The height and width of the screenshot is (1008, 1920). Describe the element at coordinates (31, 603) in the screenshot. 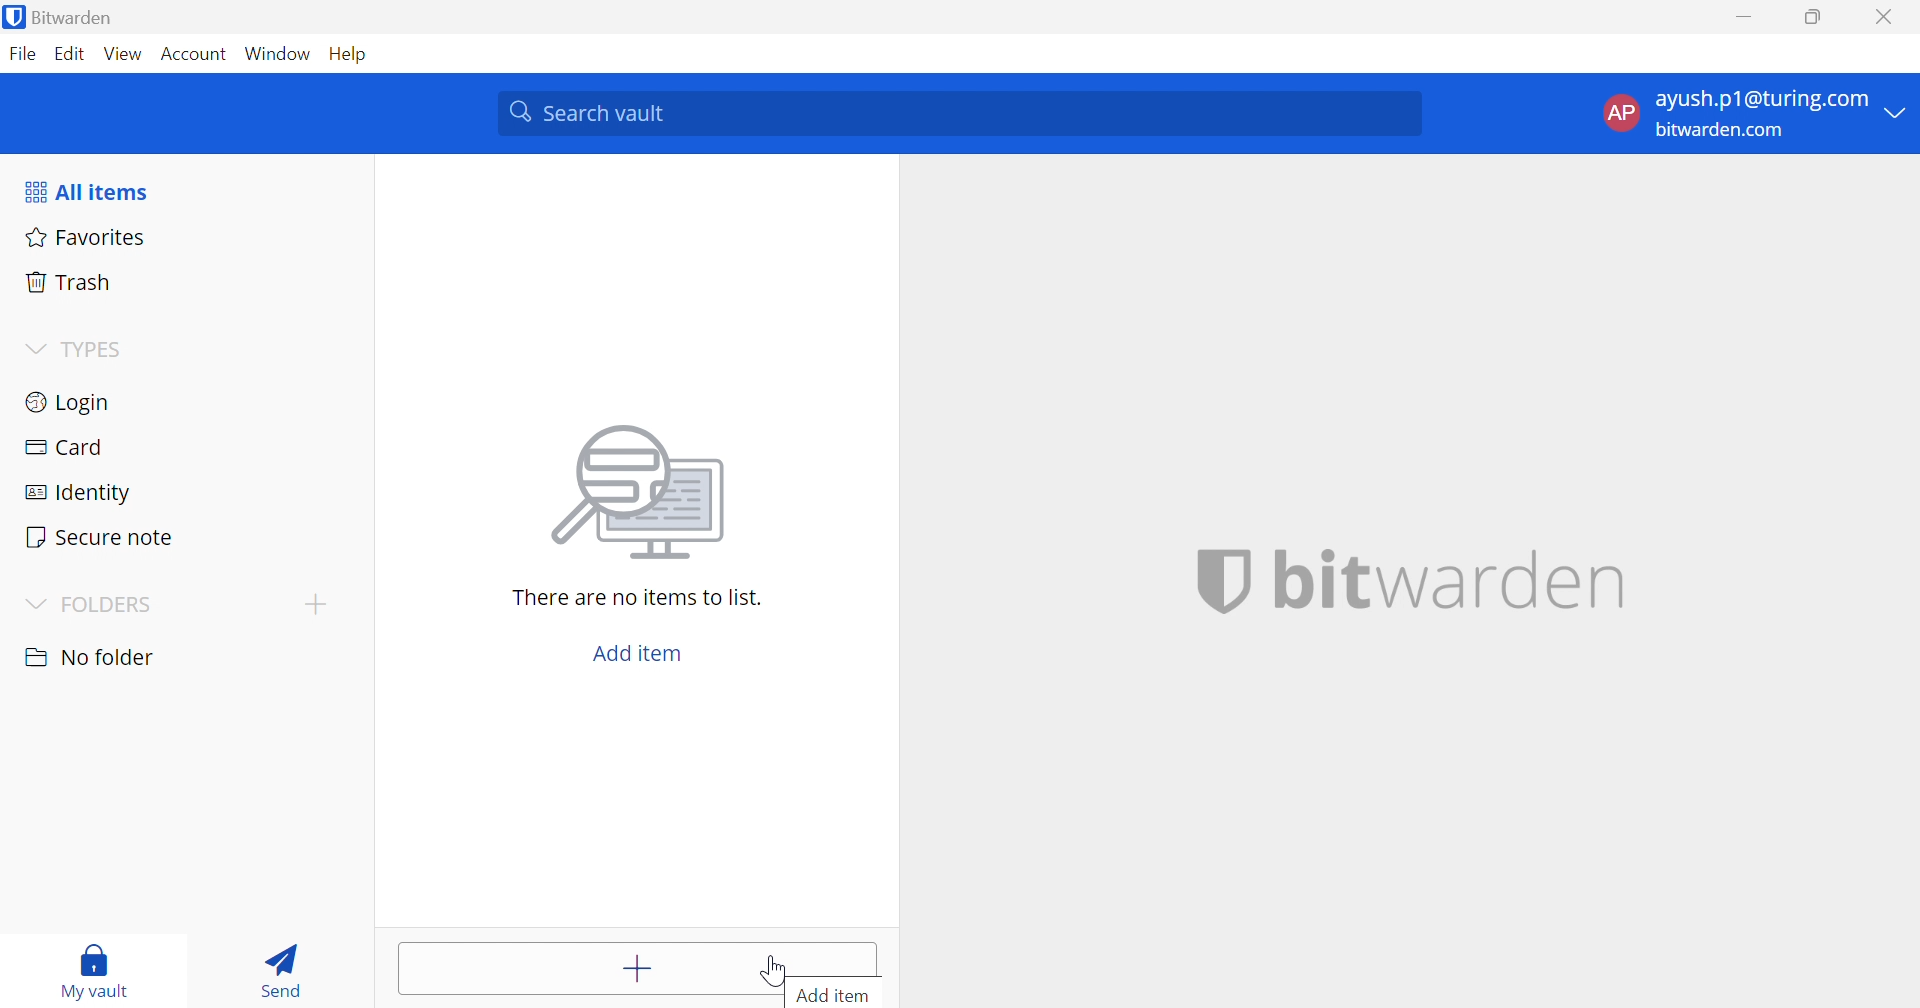

I see `Drop Down` at that location.